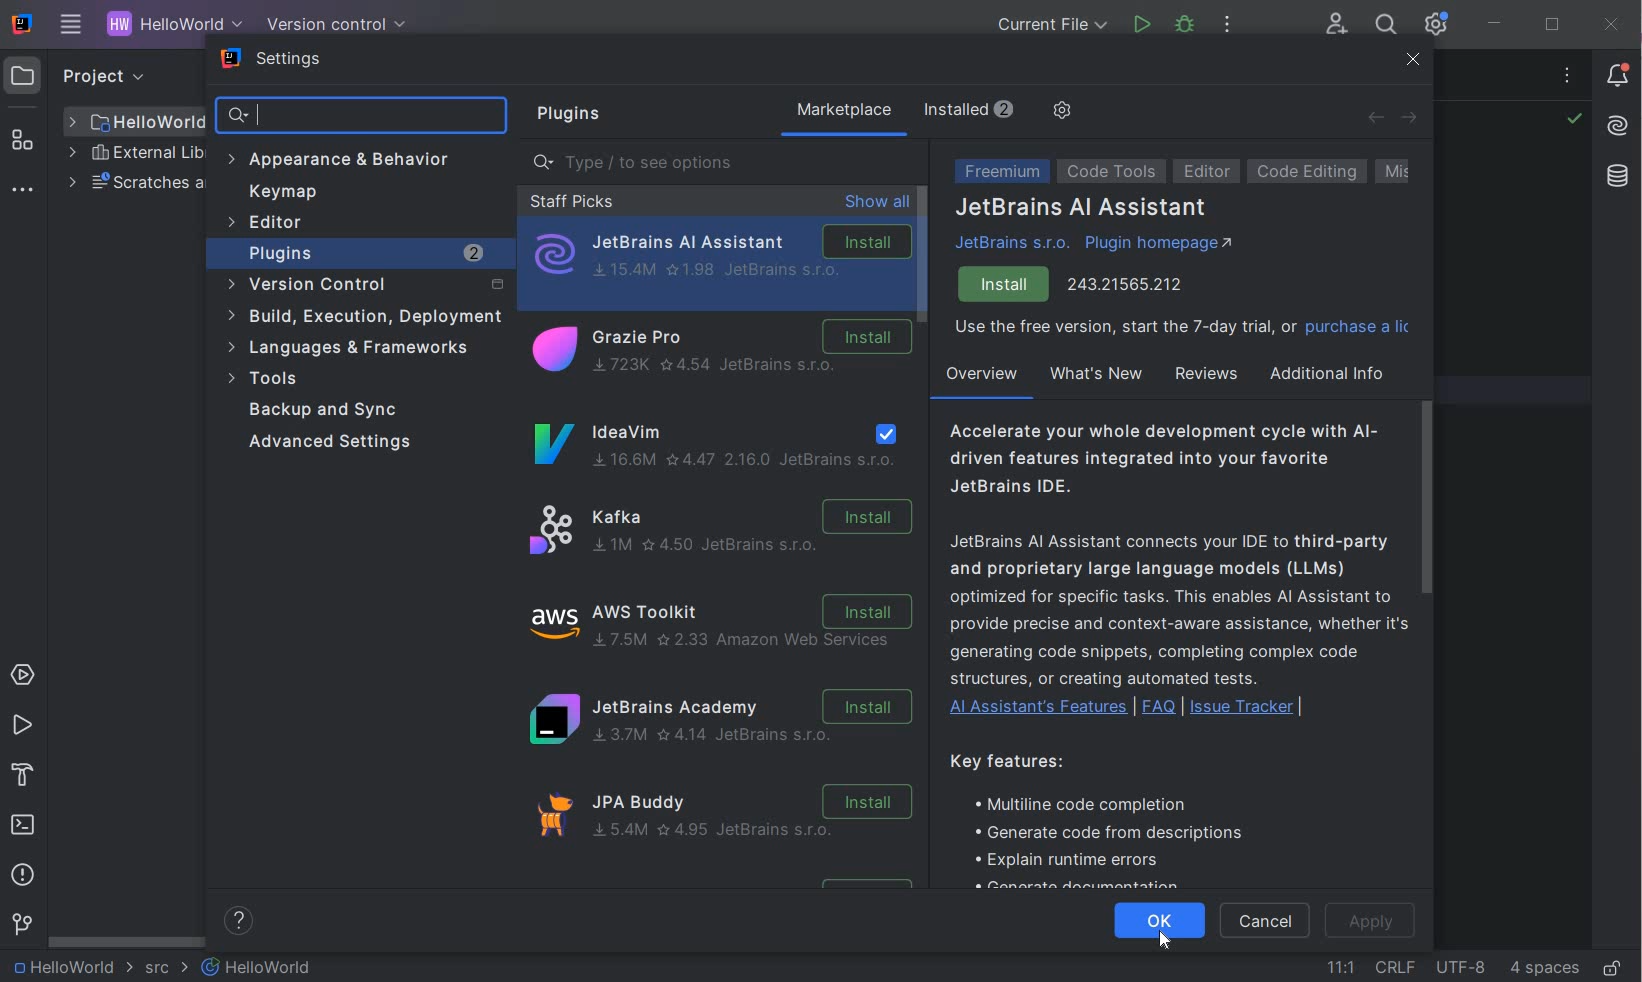 This screenshot has width=1642, height=982. What do you see at coordinates (732, 823) in the screenshot?
I see `JPA BUDDY Installation` at bounding box center [732, 823].